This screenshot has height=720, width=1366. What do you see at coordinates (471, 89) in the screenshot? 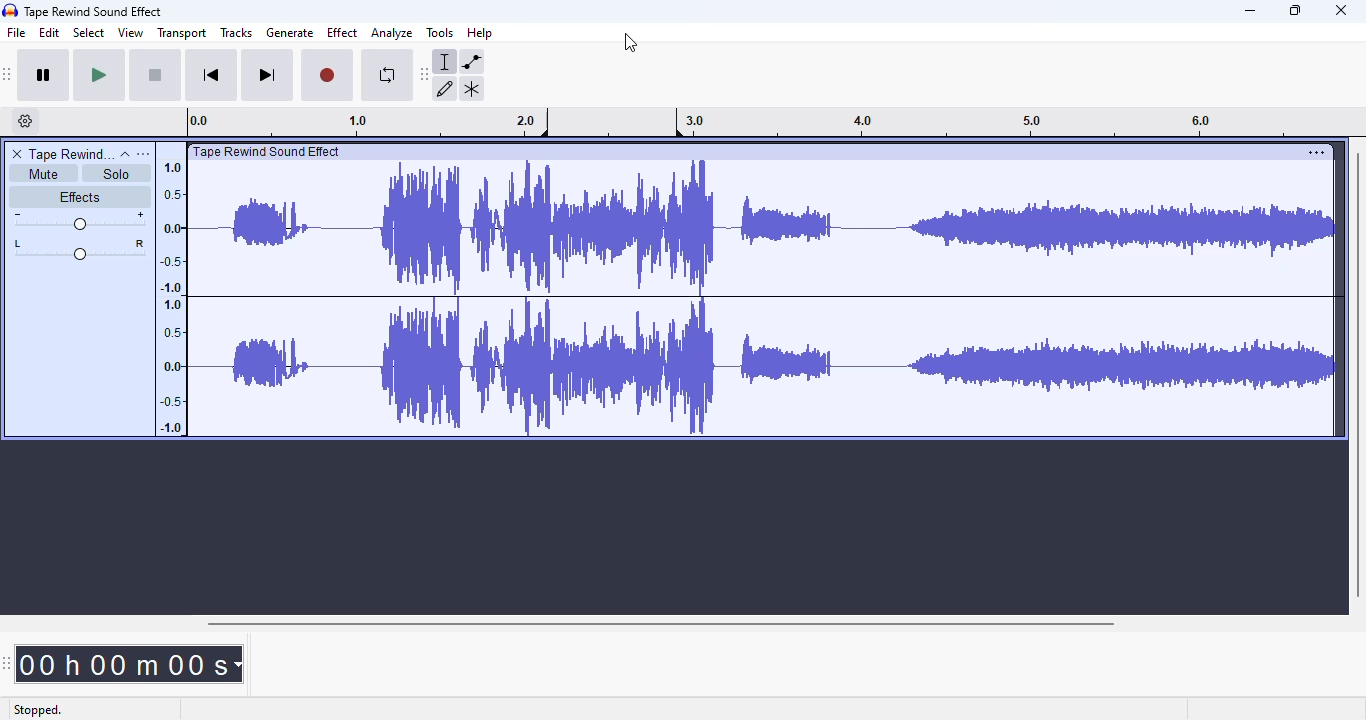
I see `multi-tool` at bounding box center [471, 89].